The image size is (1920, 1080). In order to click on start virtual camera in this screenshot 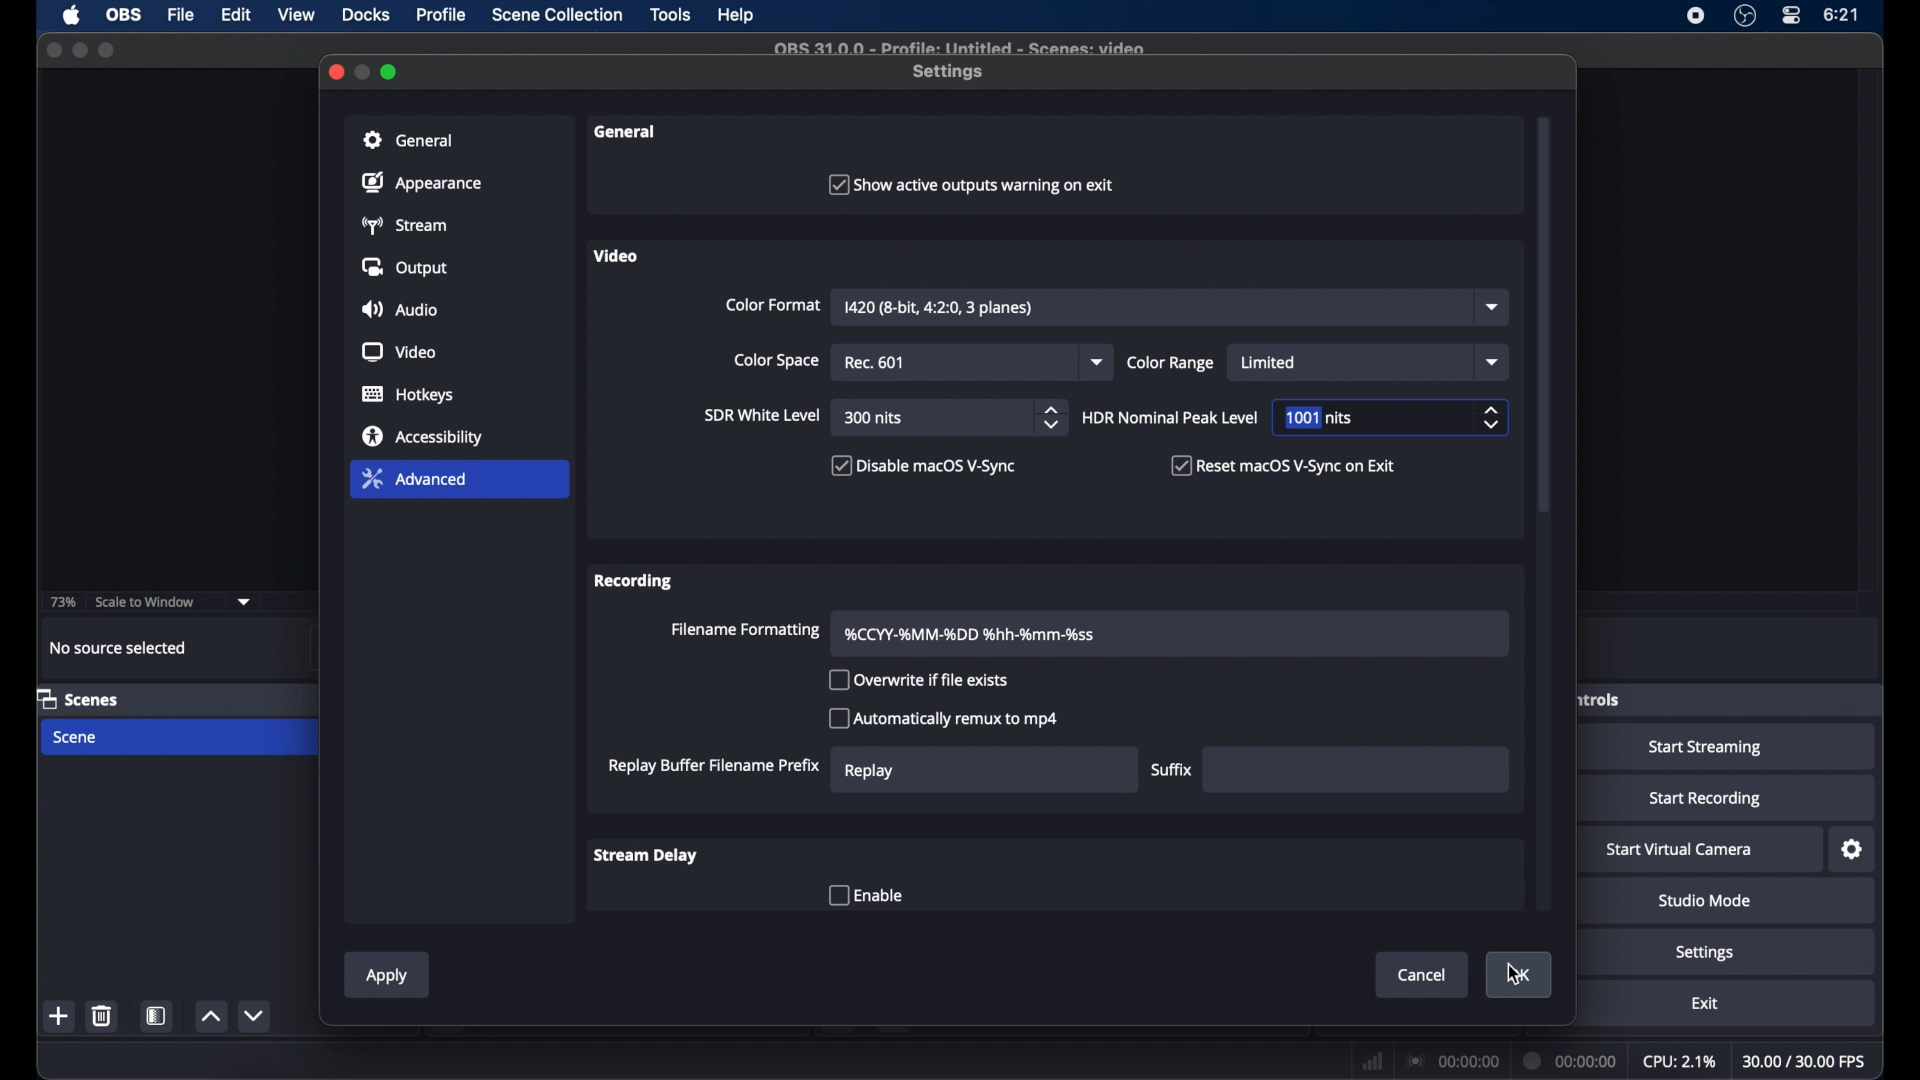, I will do `click(1679, 850)`.